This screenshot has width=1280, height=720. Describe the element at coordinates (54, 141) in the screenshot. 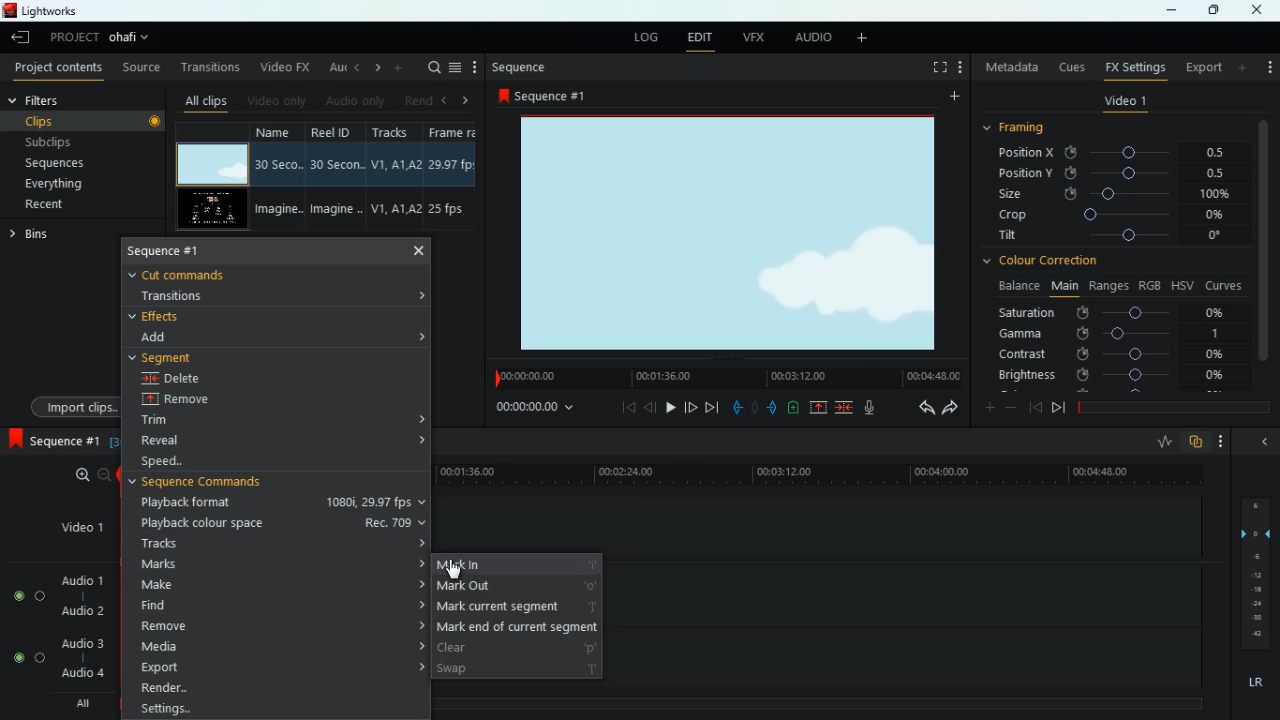

I see `subclips` at that location.